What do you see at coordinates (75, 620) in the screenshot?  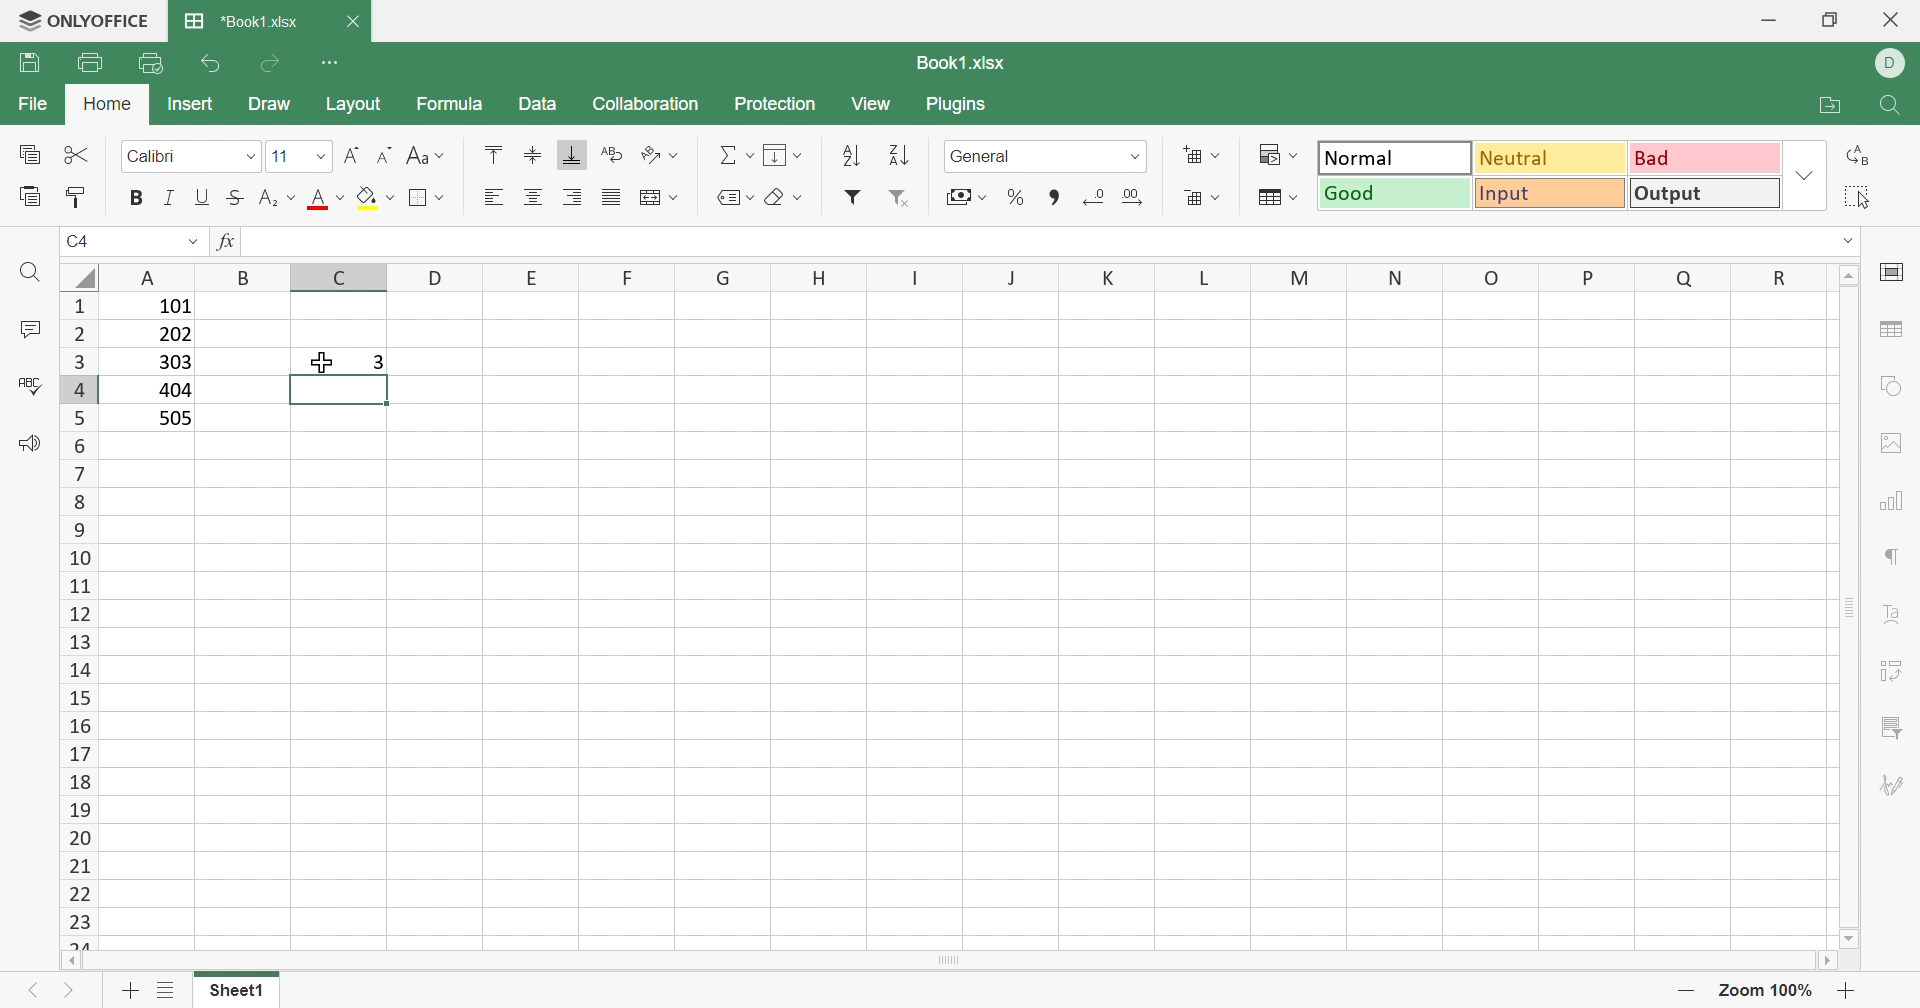 I see `Row Numbers` at bounding box center [75, 620].